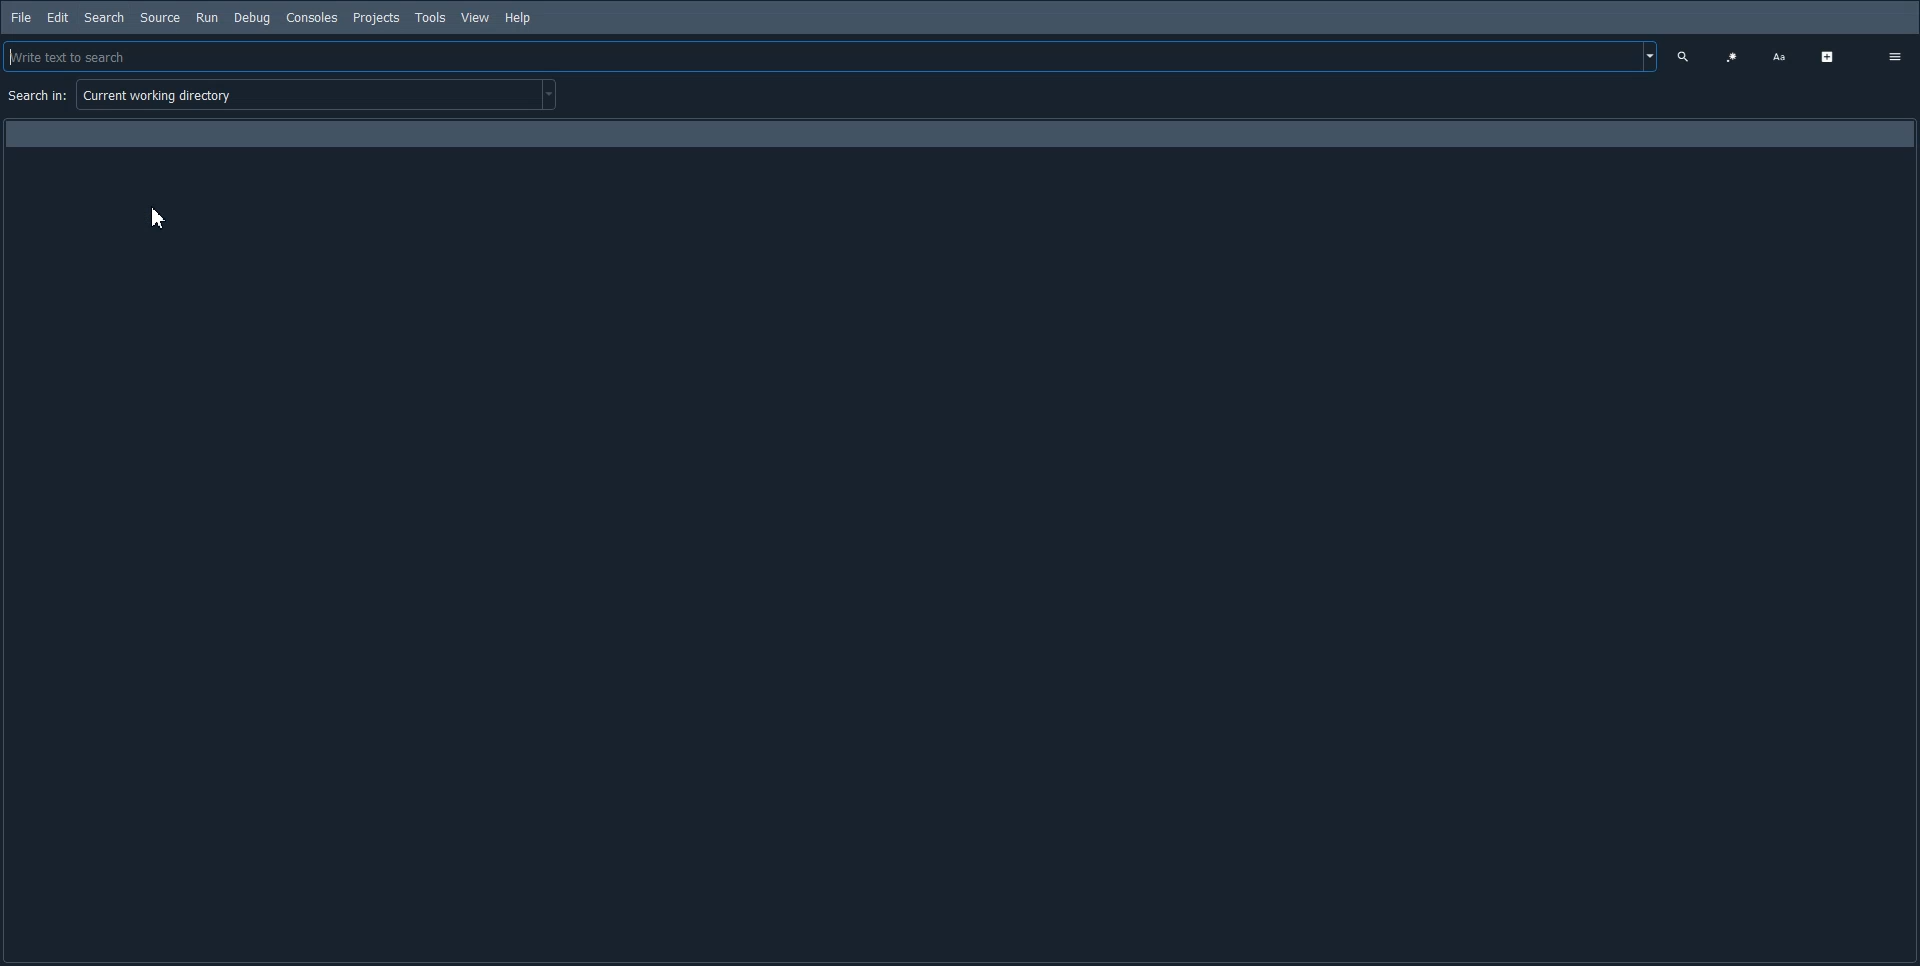  What do you see at coordinates (311, 17) in the screenshot?
I see `Consoles` at bounding box center [311, 17].